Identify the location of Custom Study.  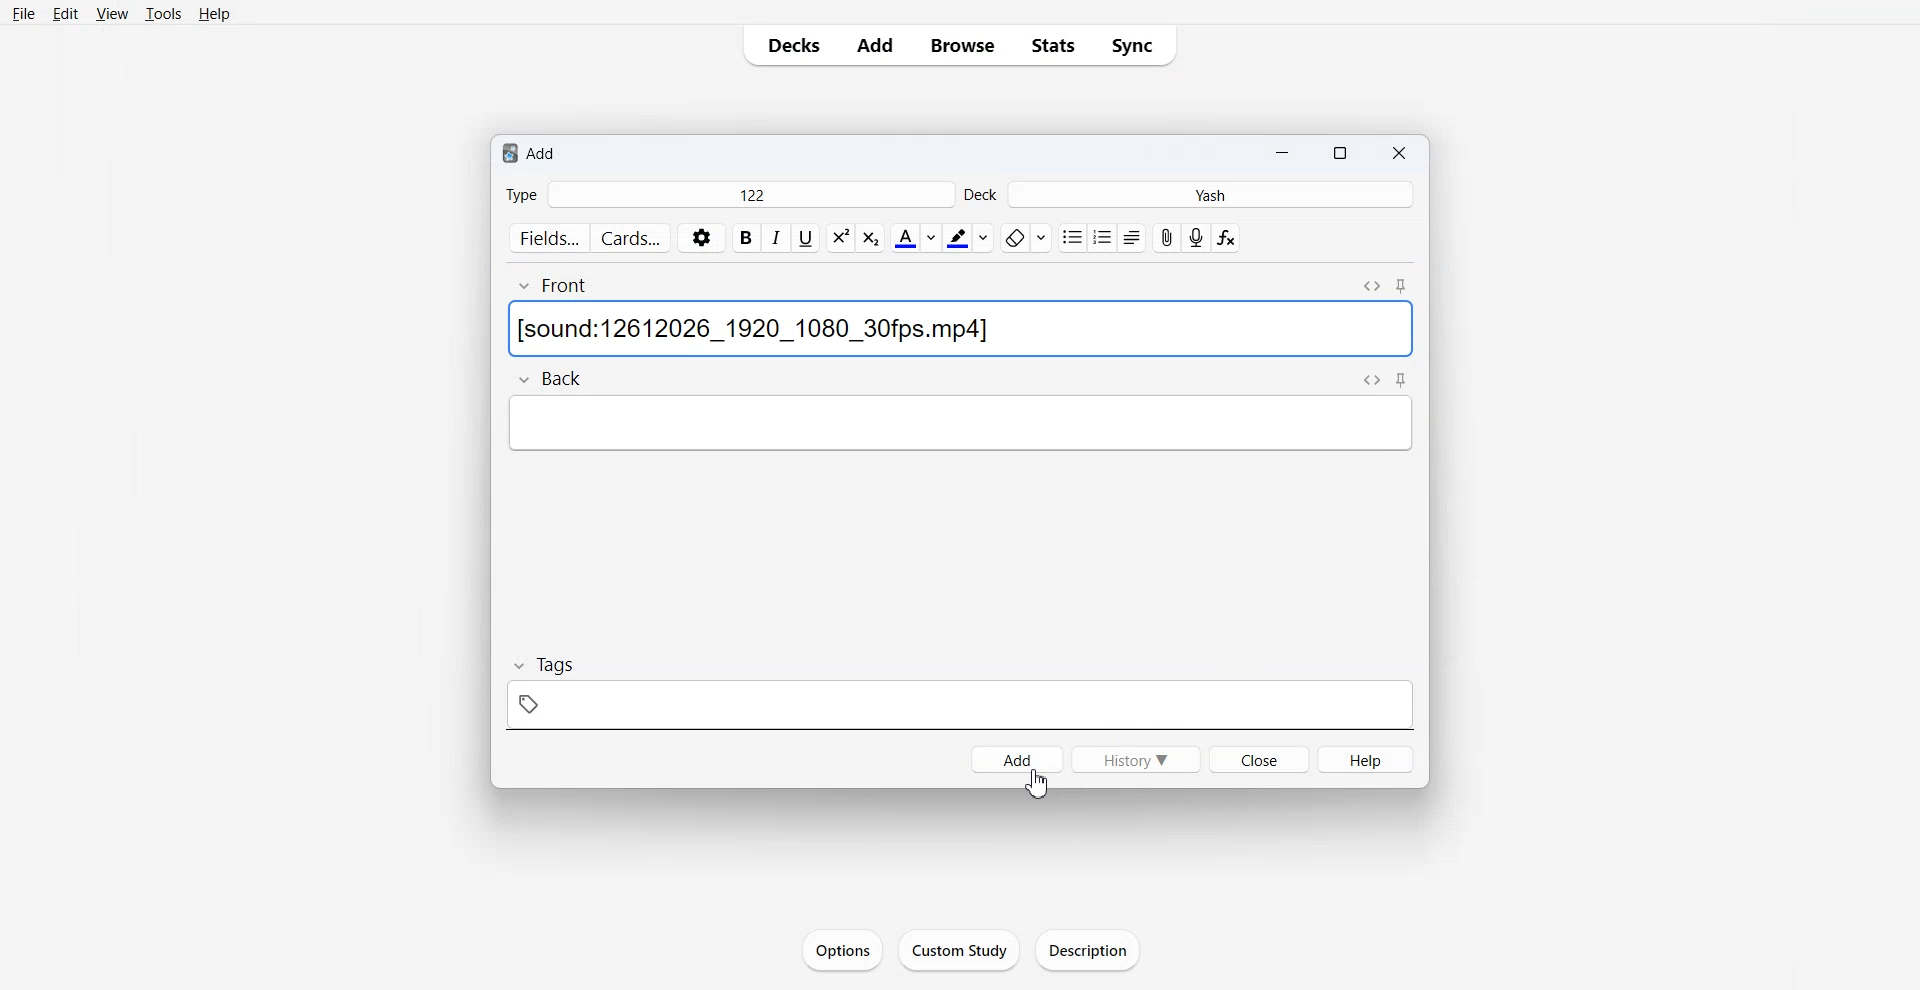
(959, 949).